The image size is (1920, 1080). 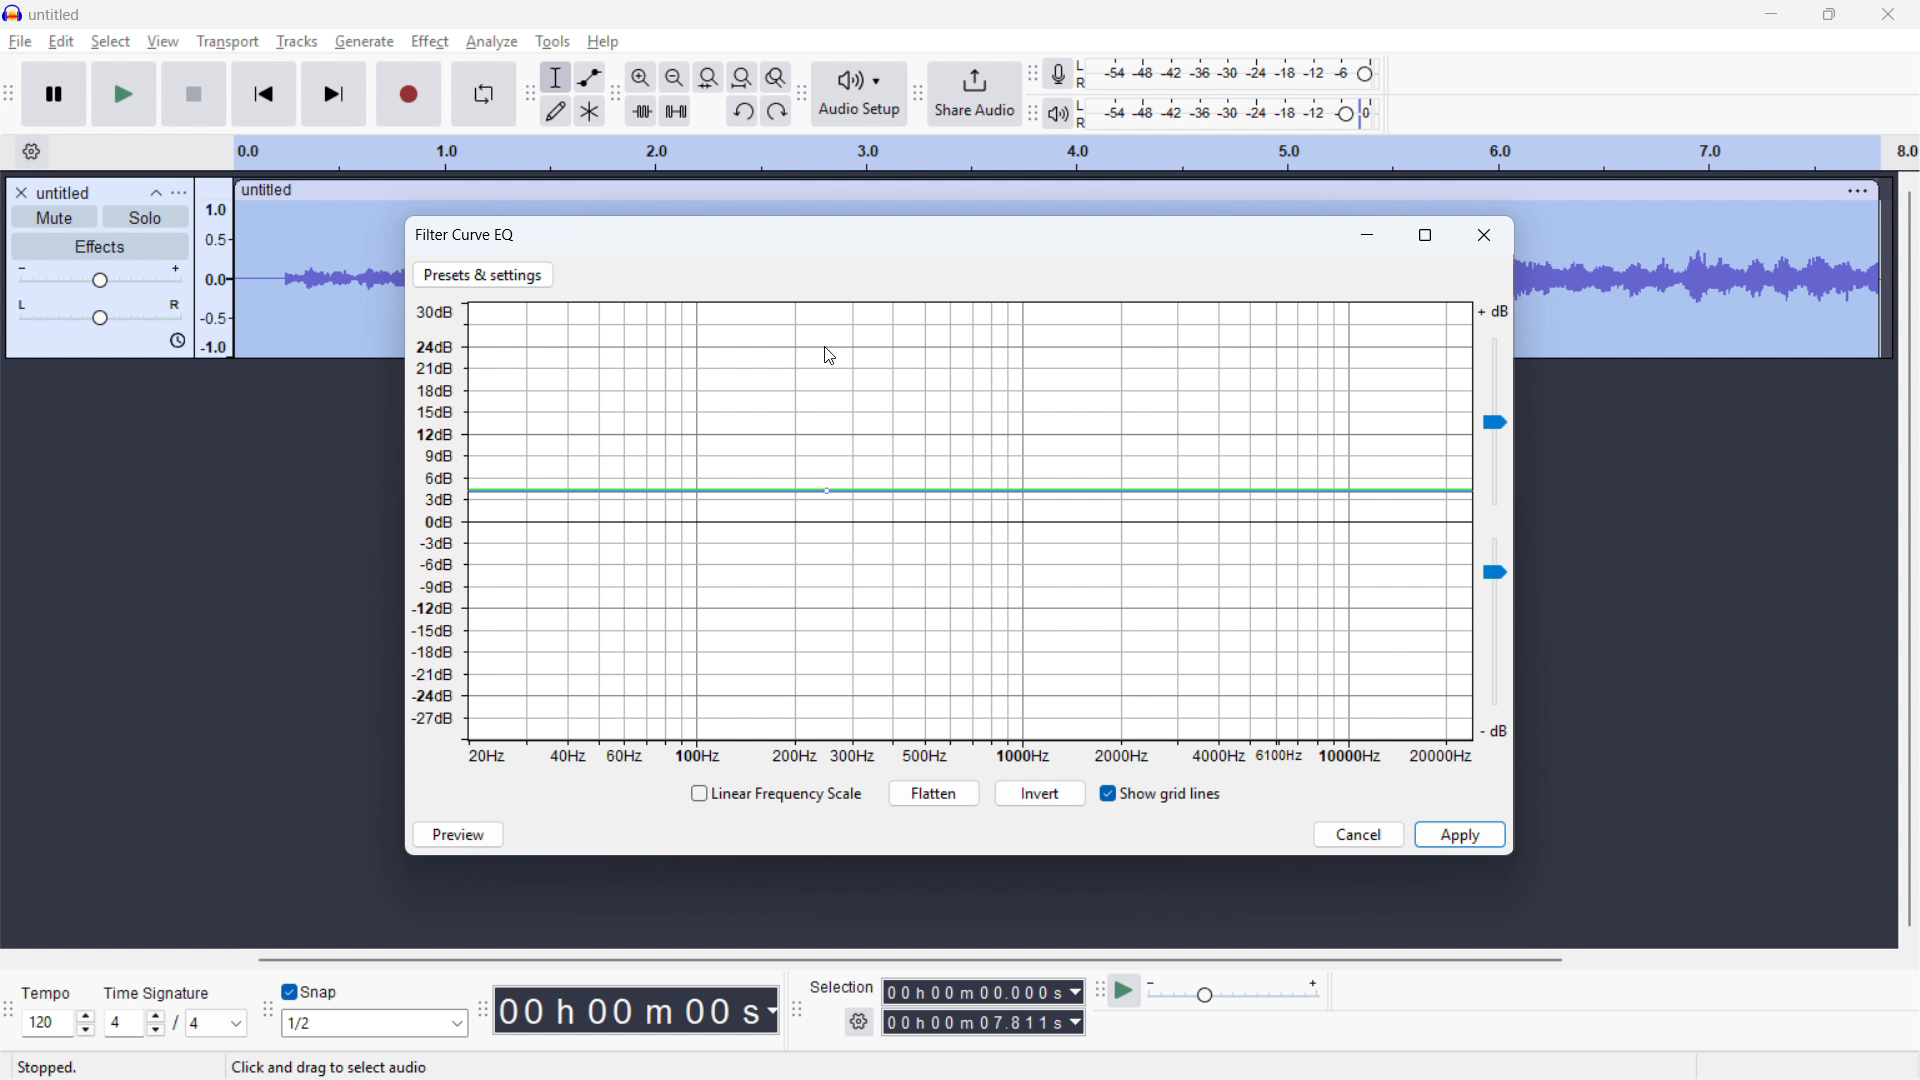 I want to click on skip to end, so click(x=336, y=94).